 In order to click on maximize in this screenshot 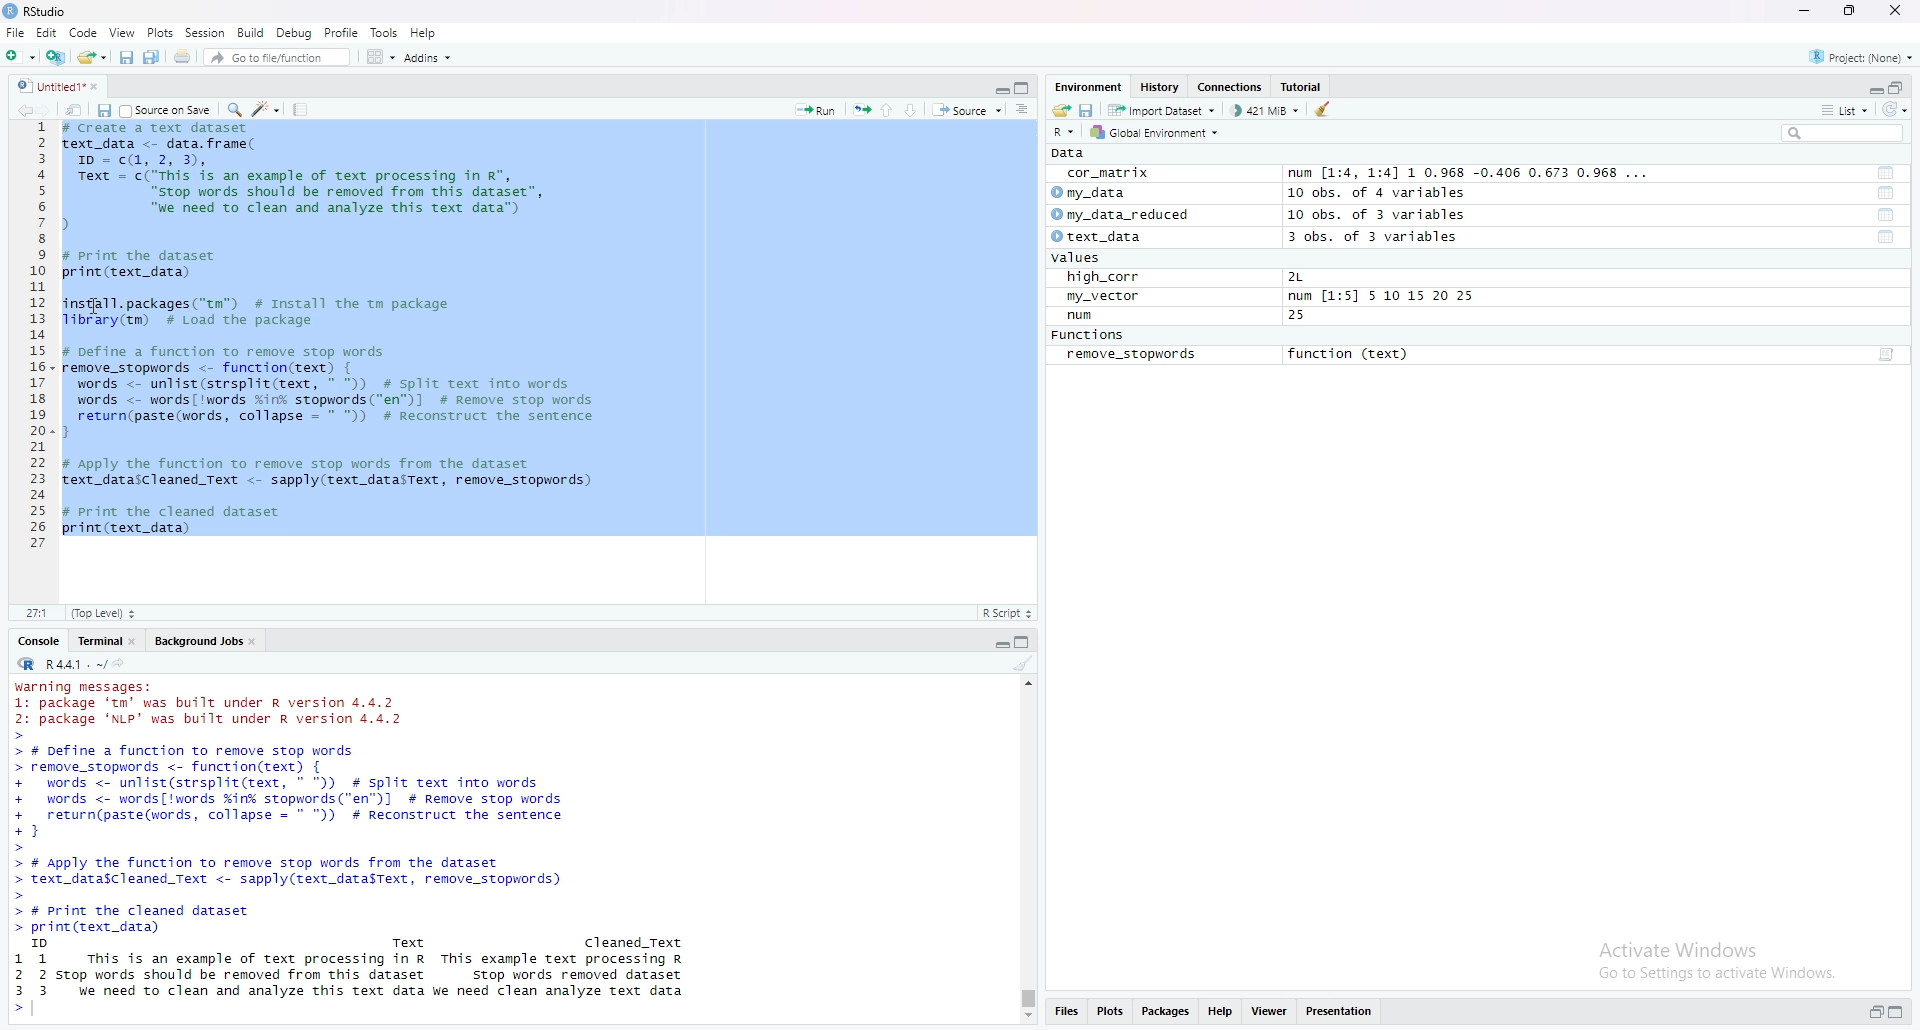, I will do `click(1846, 10)`.